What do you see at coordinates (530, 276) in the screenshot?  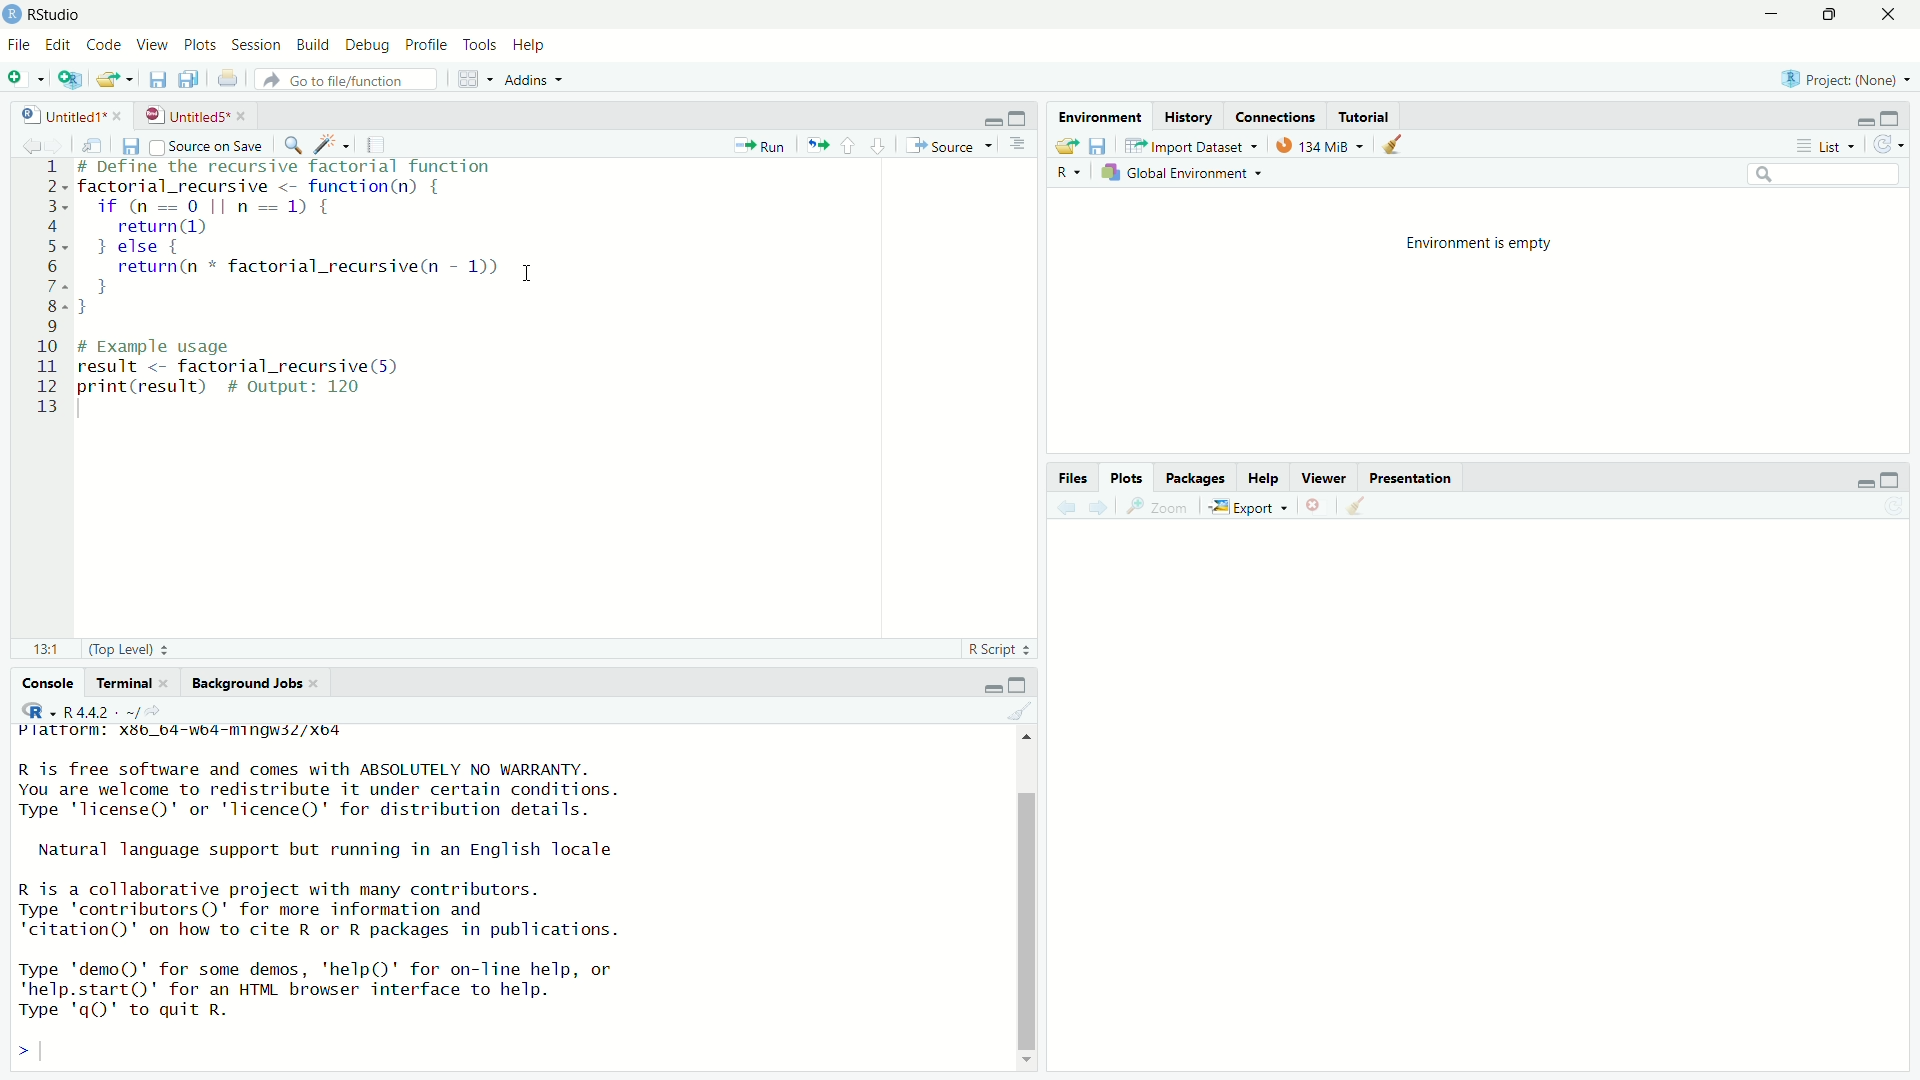 I see `Text cursor` at bounding box center [530, 276].